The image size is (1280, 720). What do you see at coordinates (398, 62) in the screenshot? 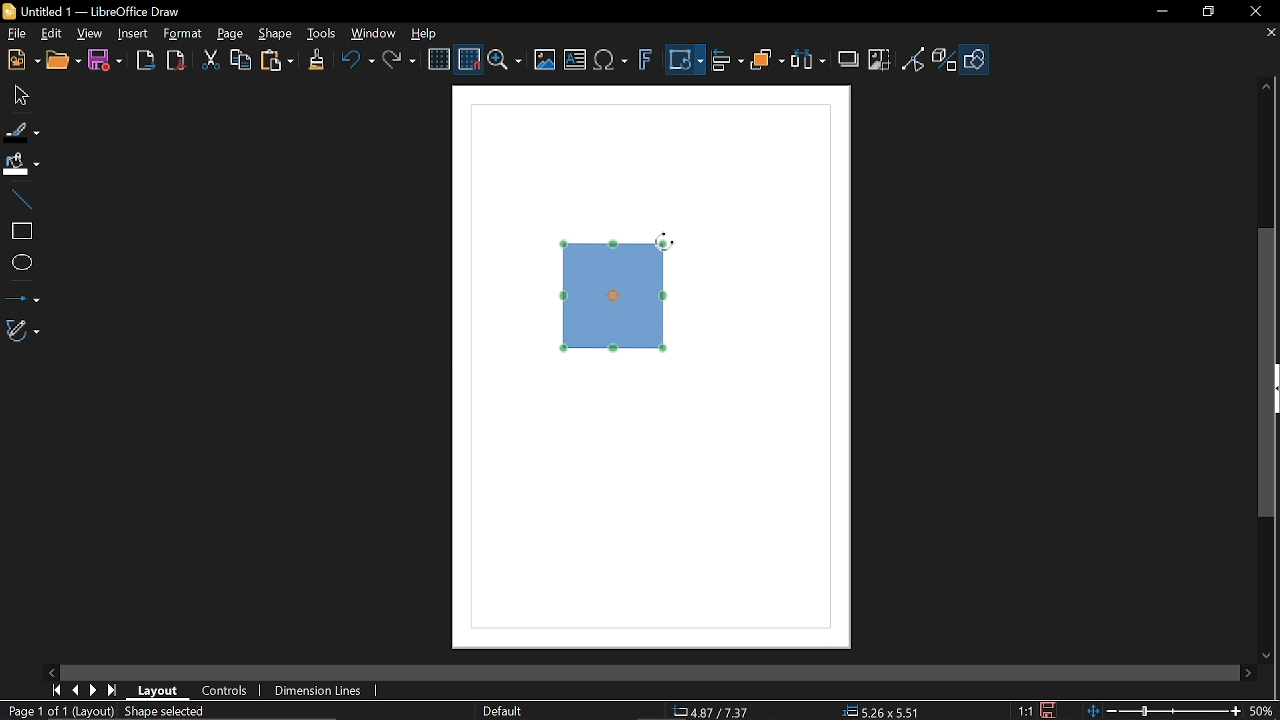
I see `Redo` at bounding box center [398, 62].